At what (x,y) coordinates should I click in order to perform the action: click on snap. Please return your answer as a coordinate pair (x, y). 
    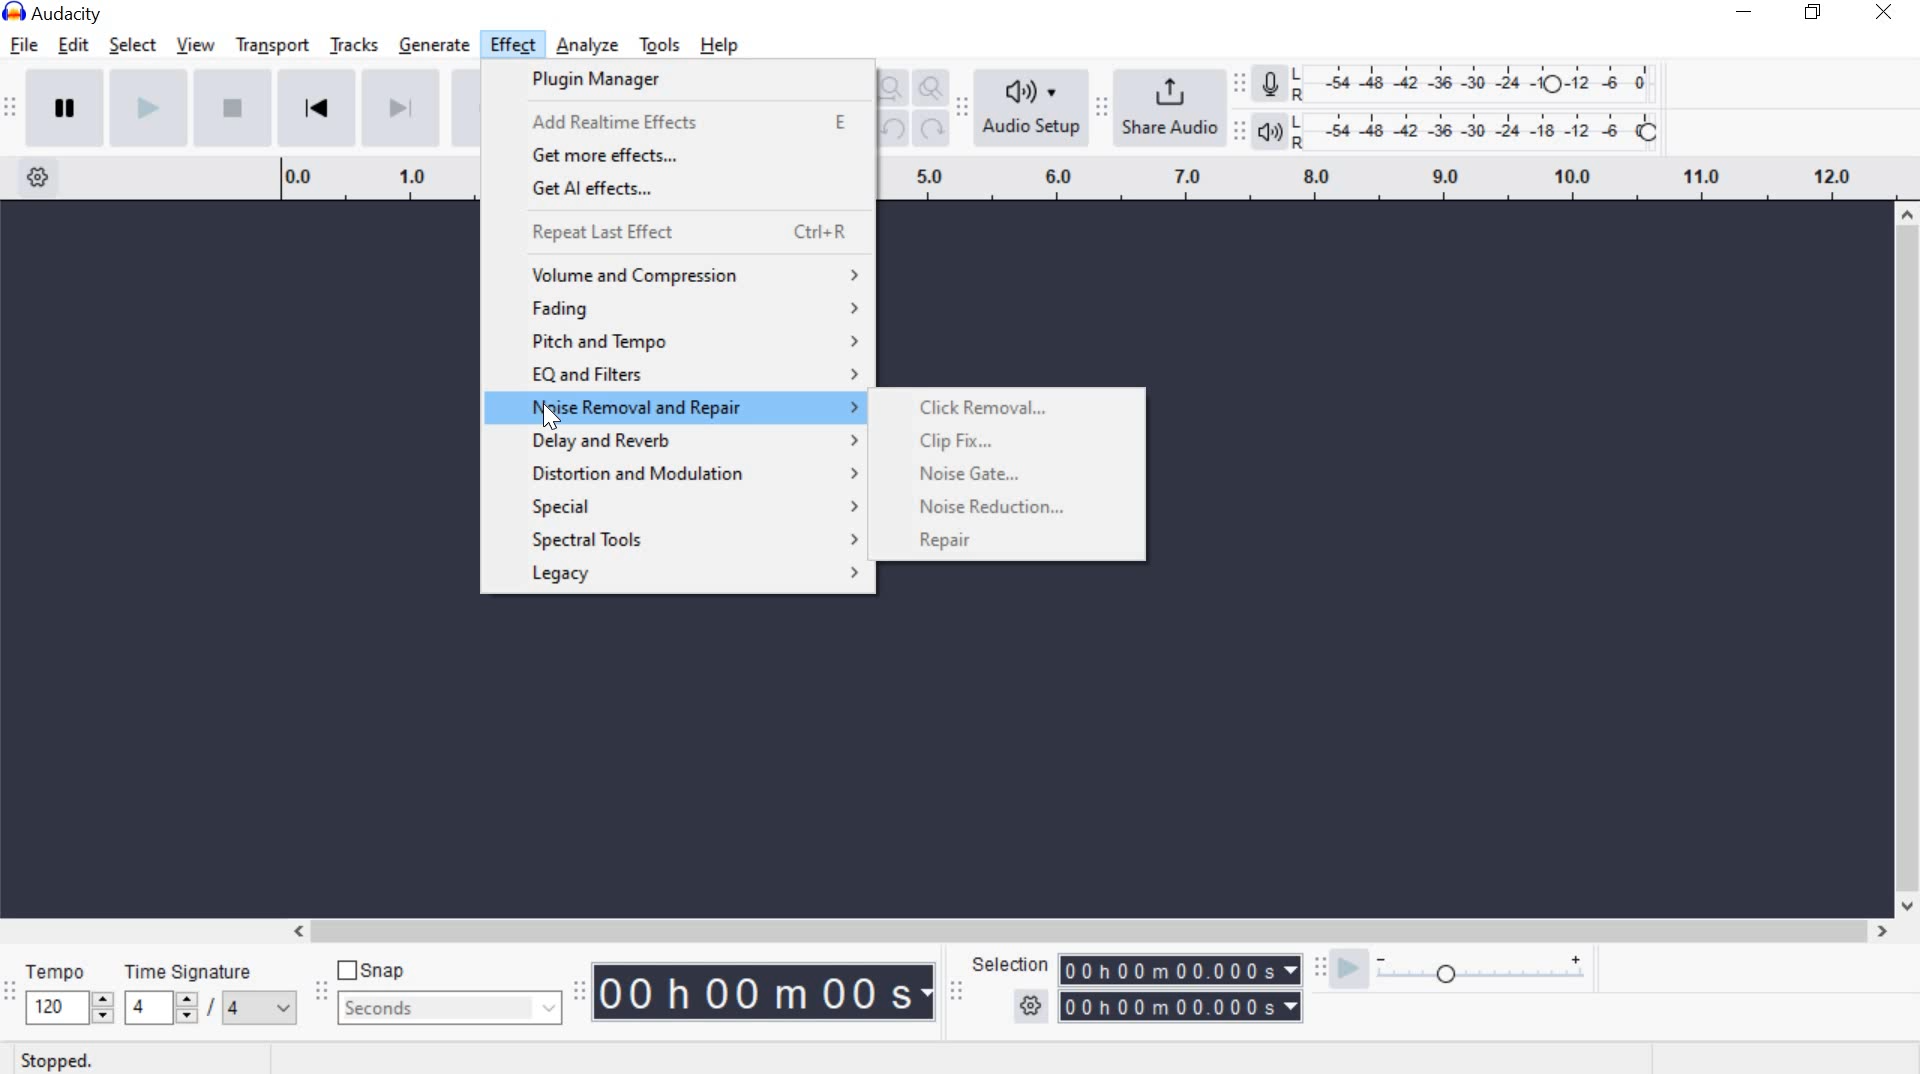
    Looking at the image, I should click on (376, 969).